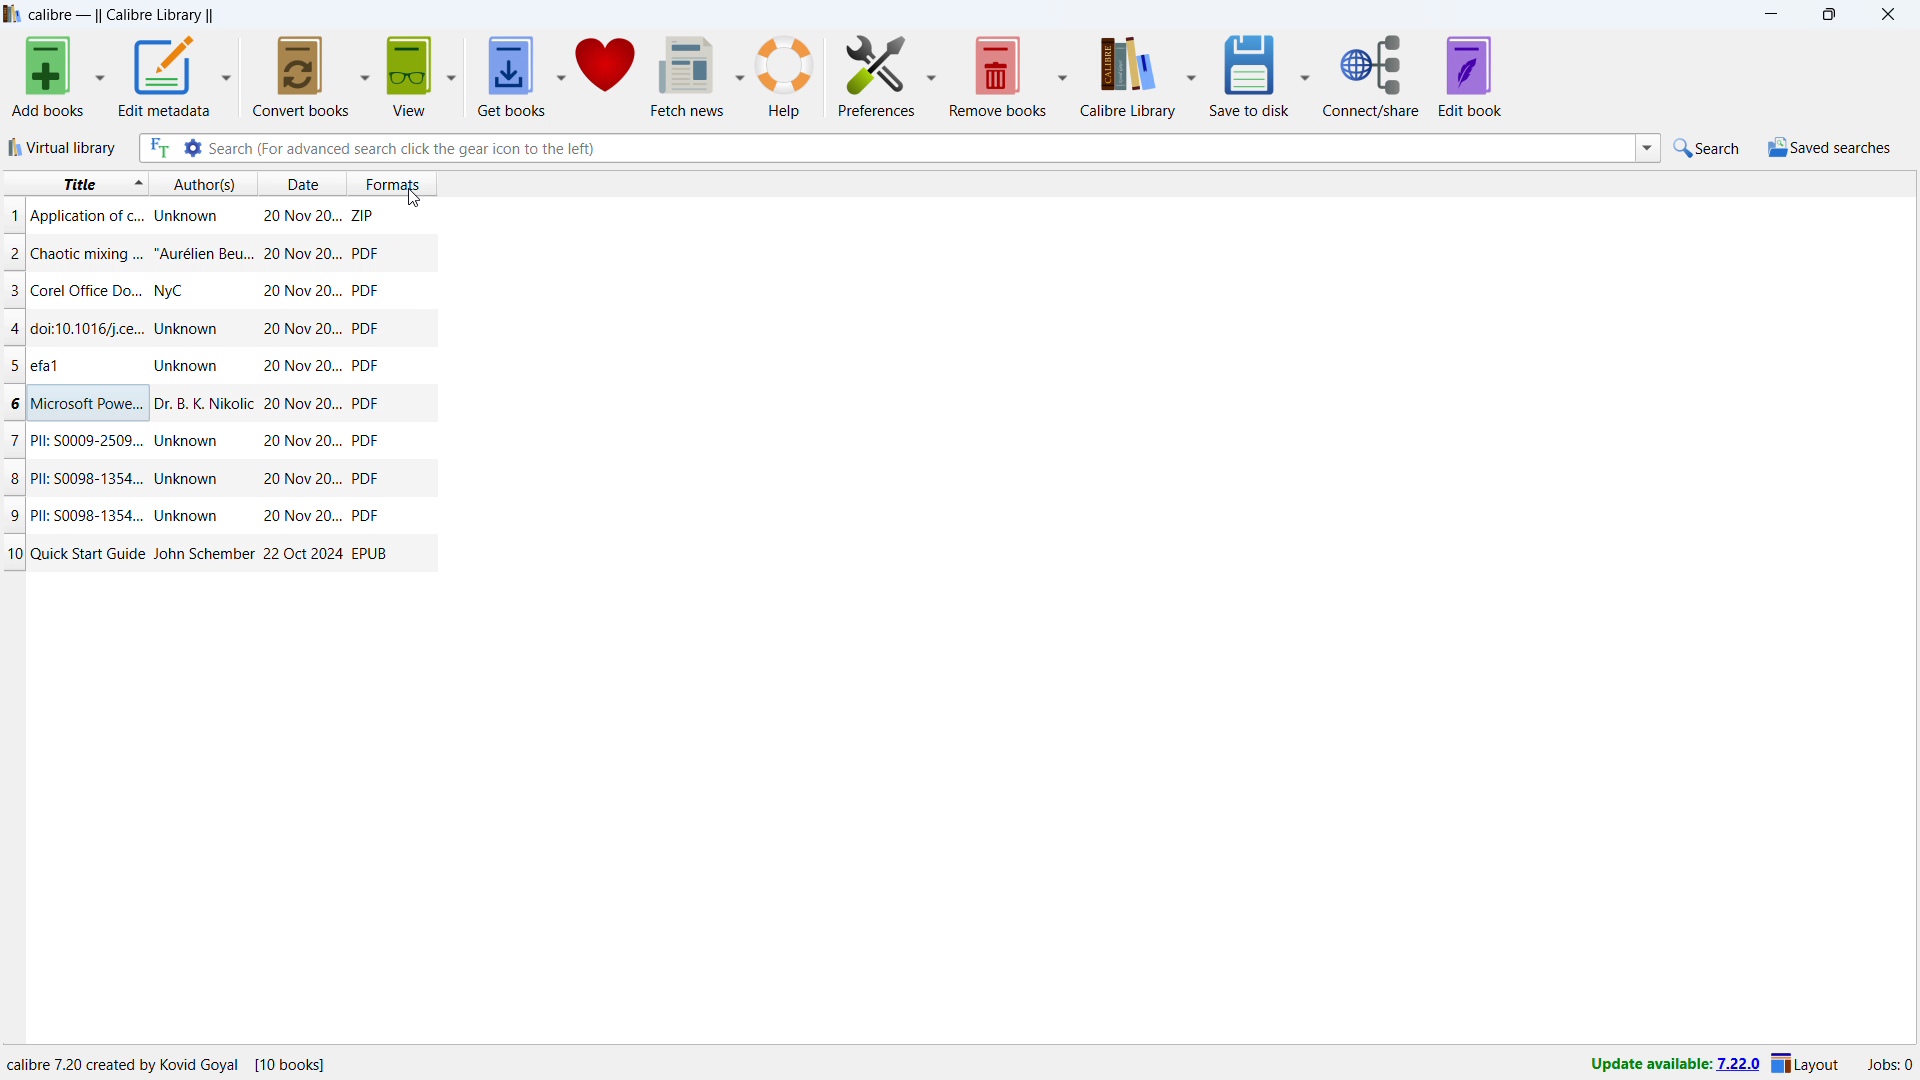 The height and width of the screenshot is (1080, 1920). What do you see at coordinates (366, 405) in the screenshot?
I see `PDF` at bounding box center [366, 405].